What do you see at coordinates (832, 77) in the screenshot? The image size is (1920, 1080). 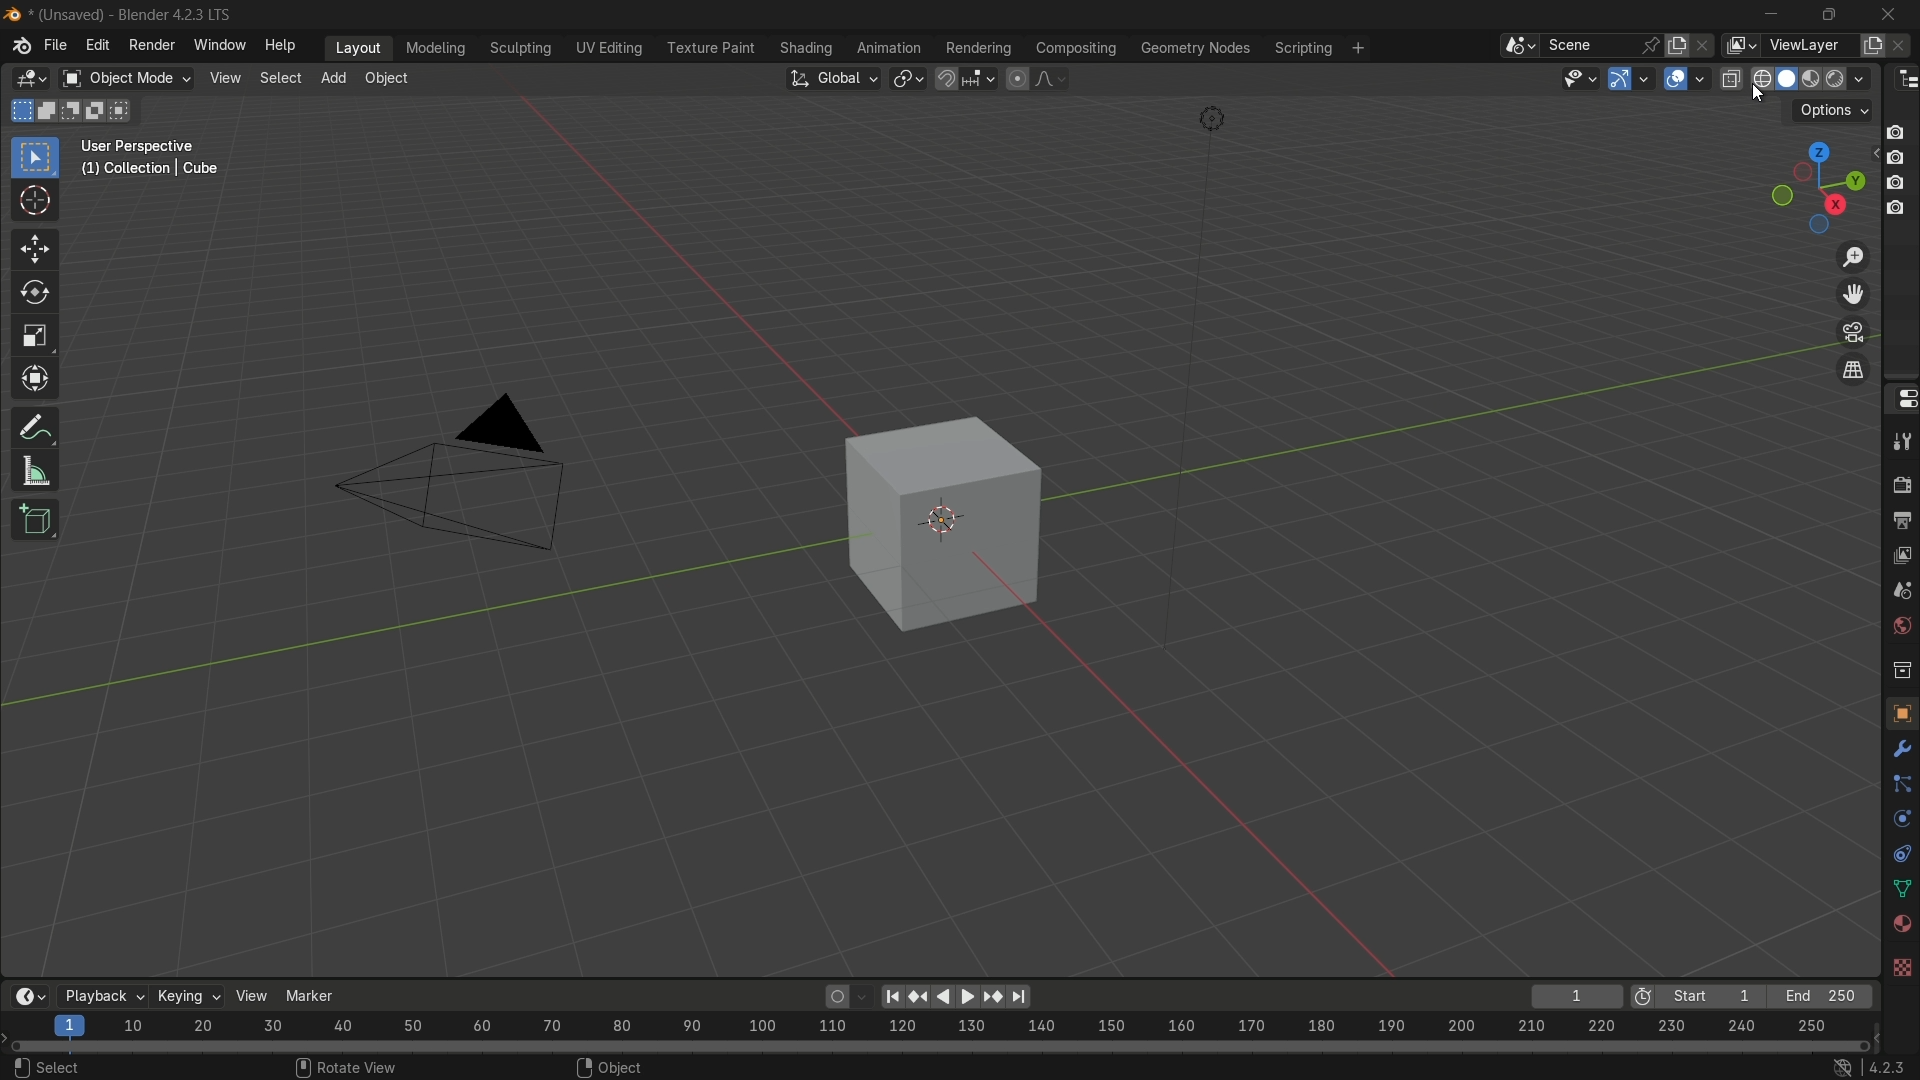 I see `transformation orientation` at bounding box center [832, 77].